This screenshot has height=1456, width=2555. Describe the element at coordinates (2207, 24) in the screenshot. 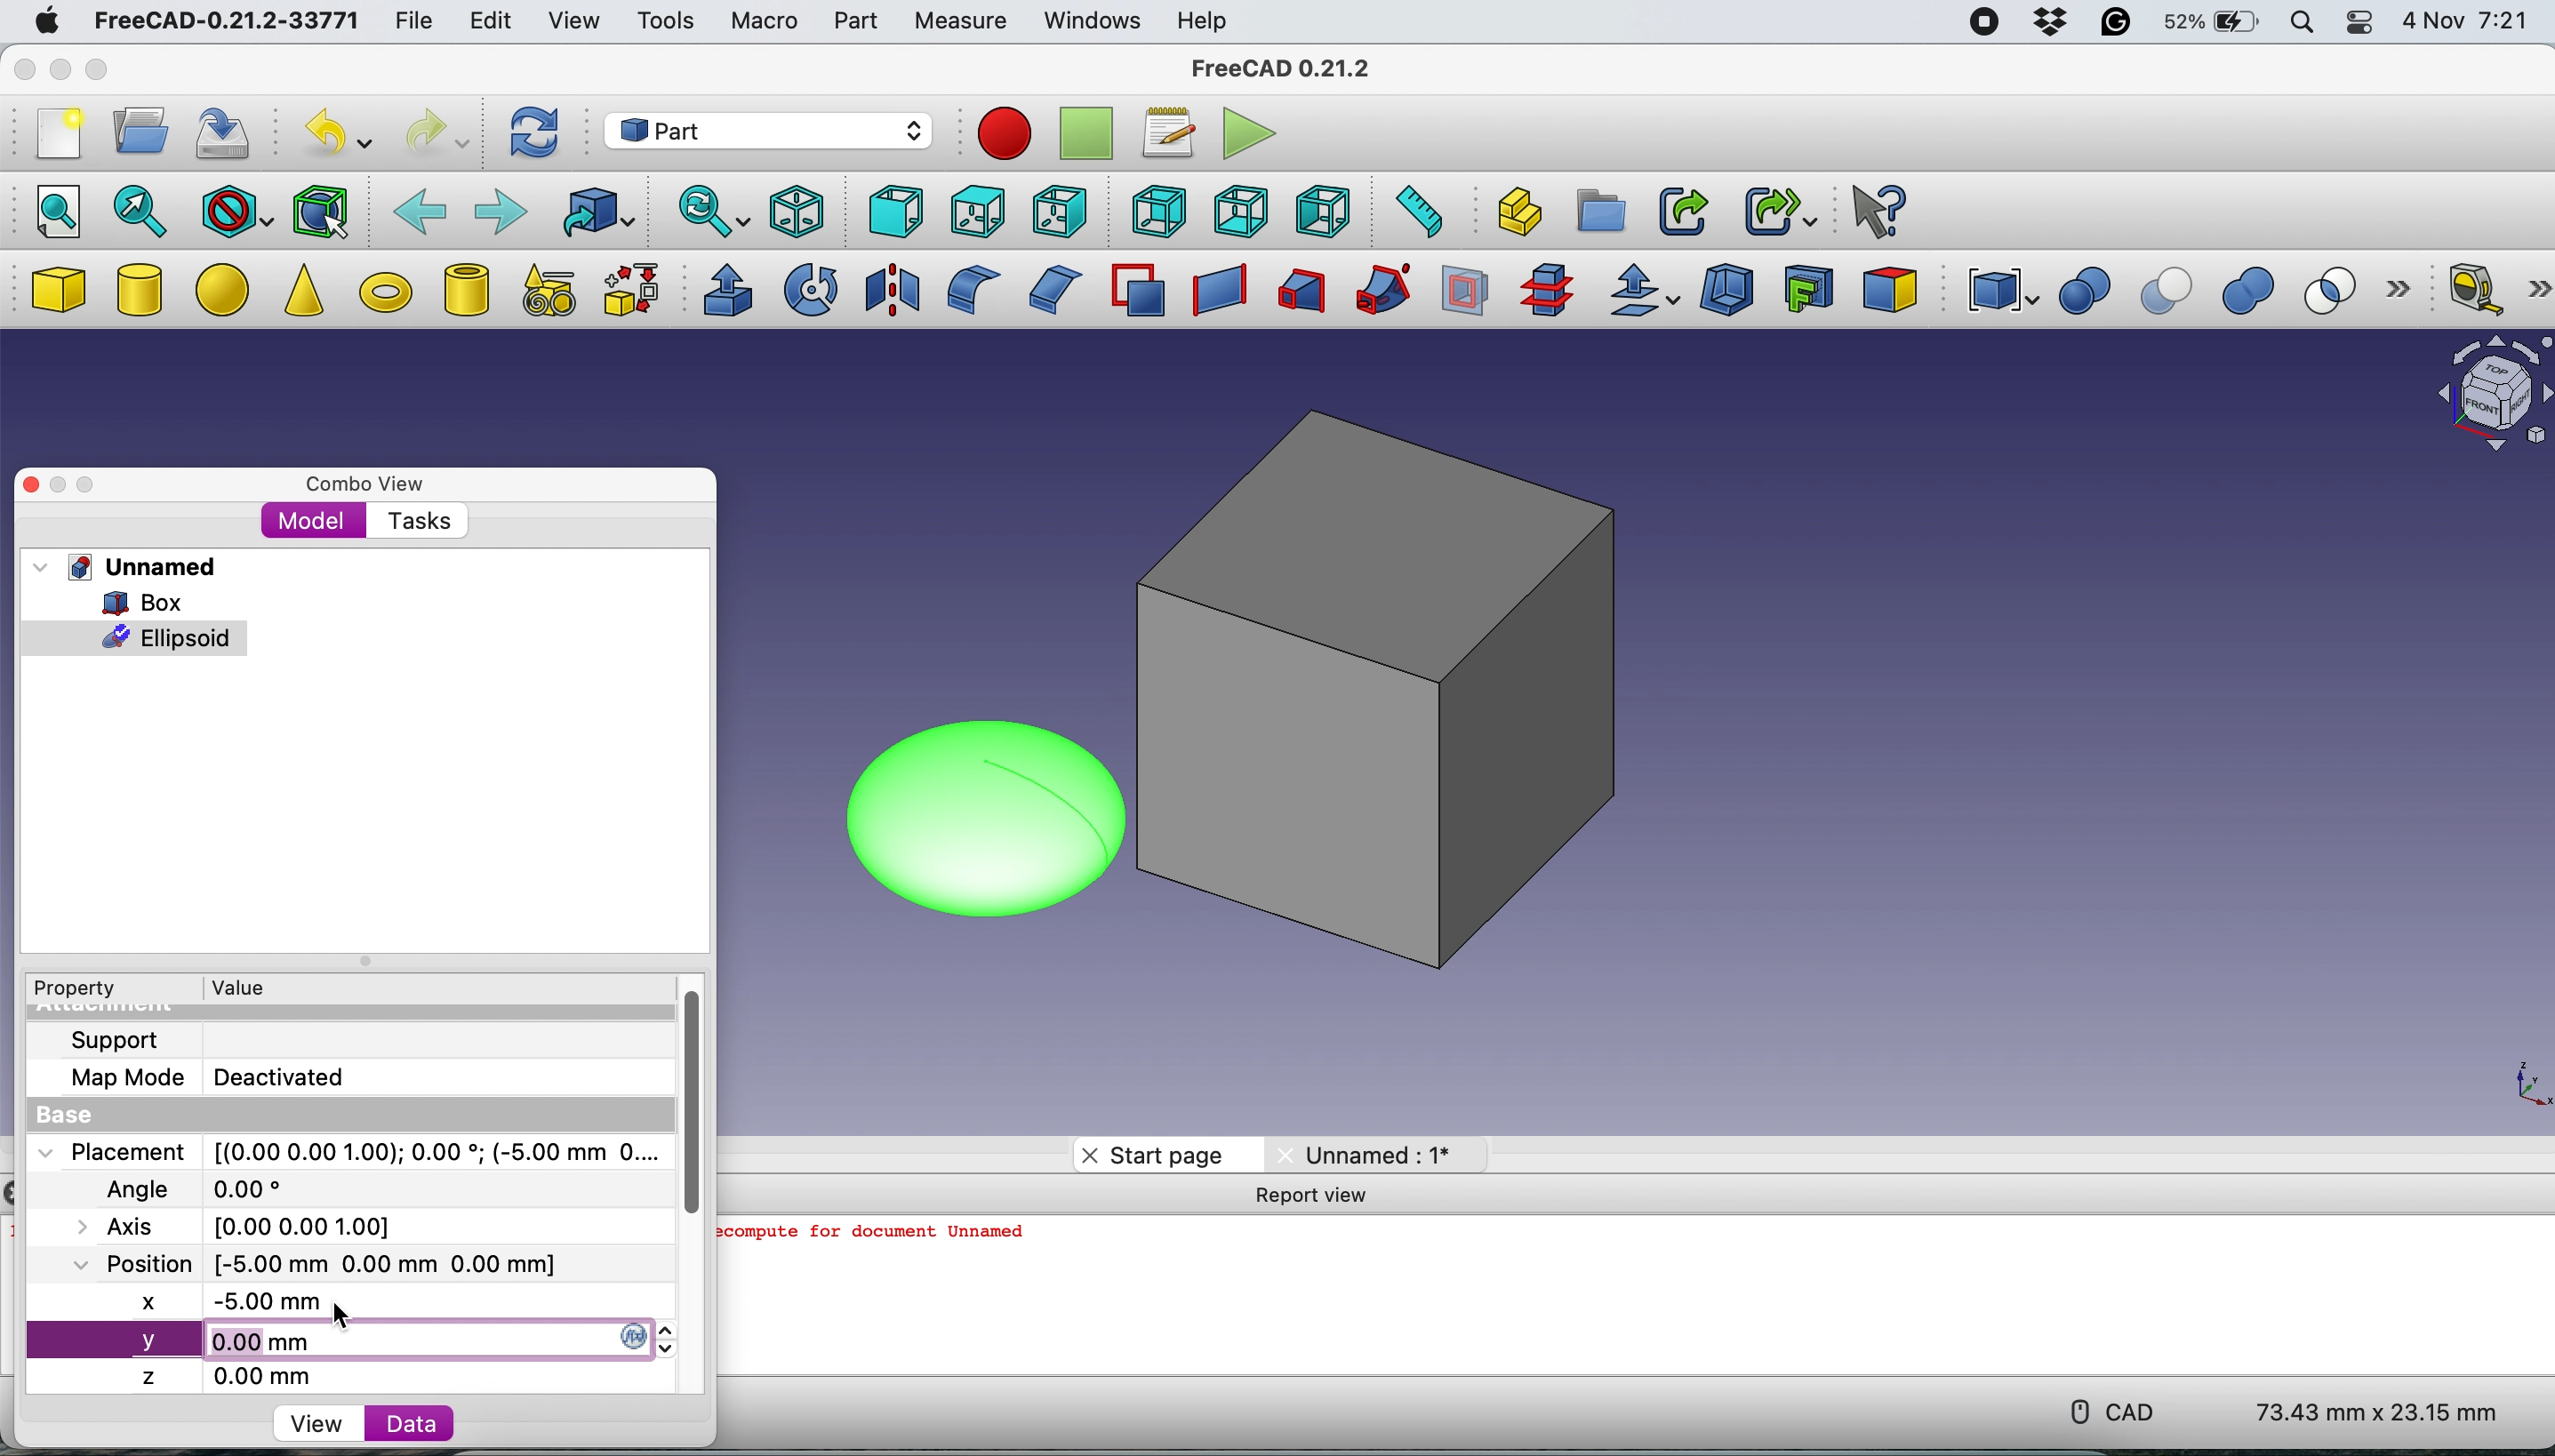

I see `battery` at that location.